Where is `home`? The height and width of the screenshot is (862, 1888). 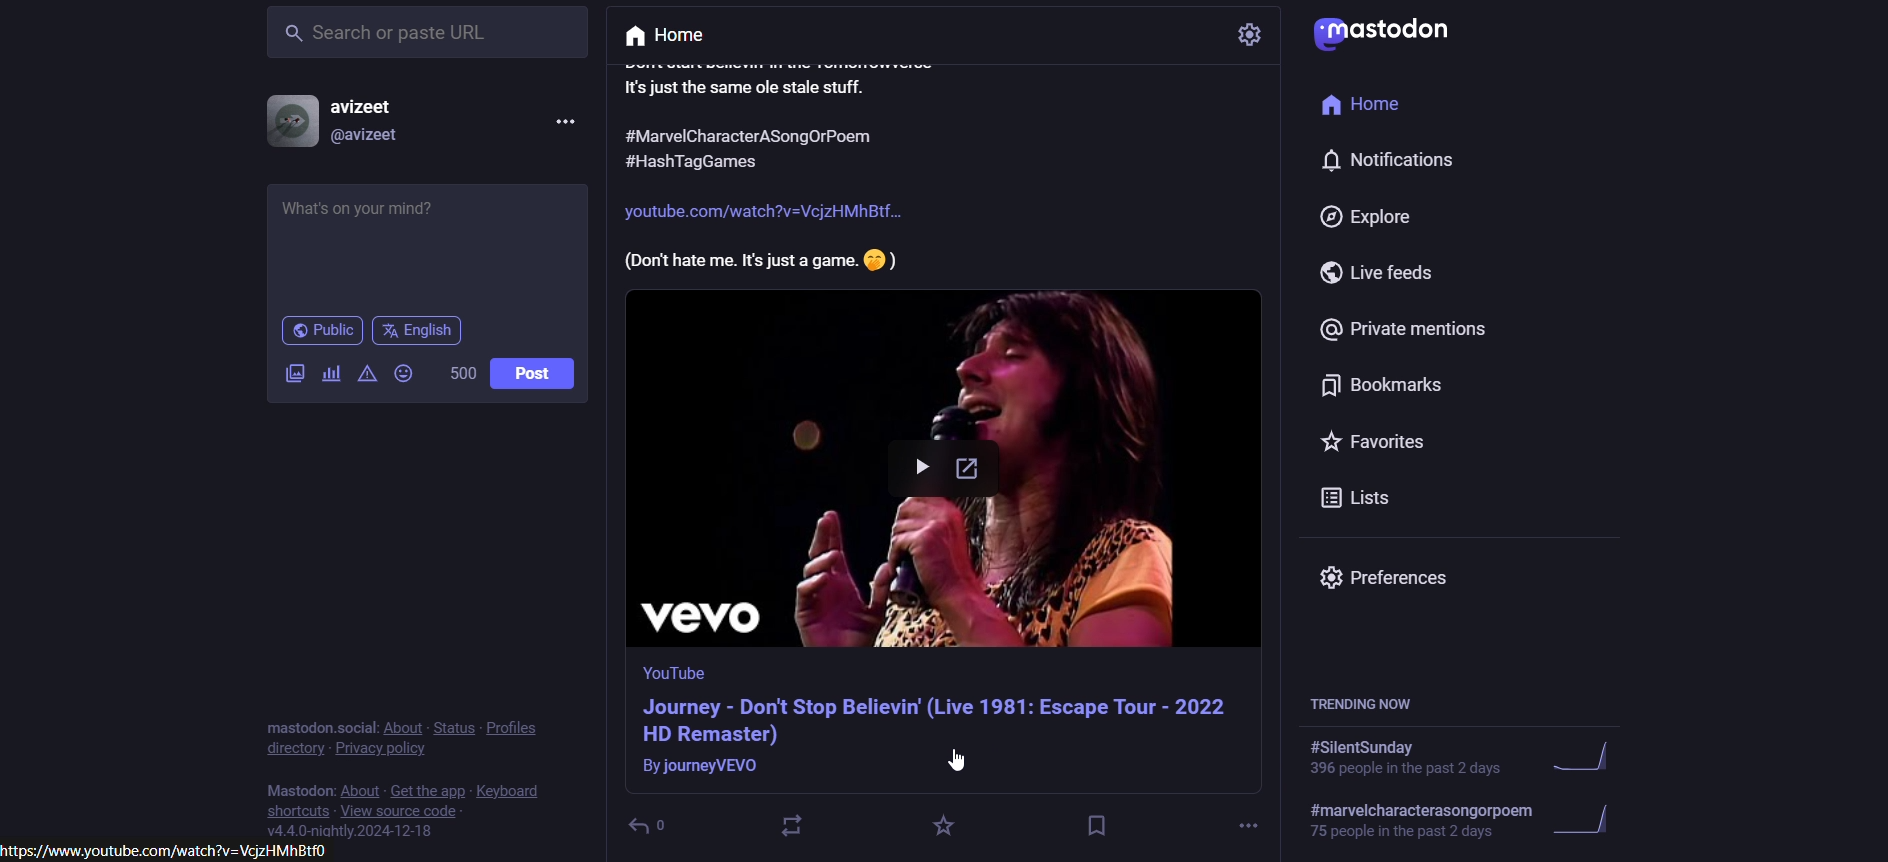 home is located at coordinates (680, 34).